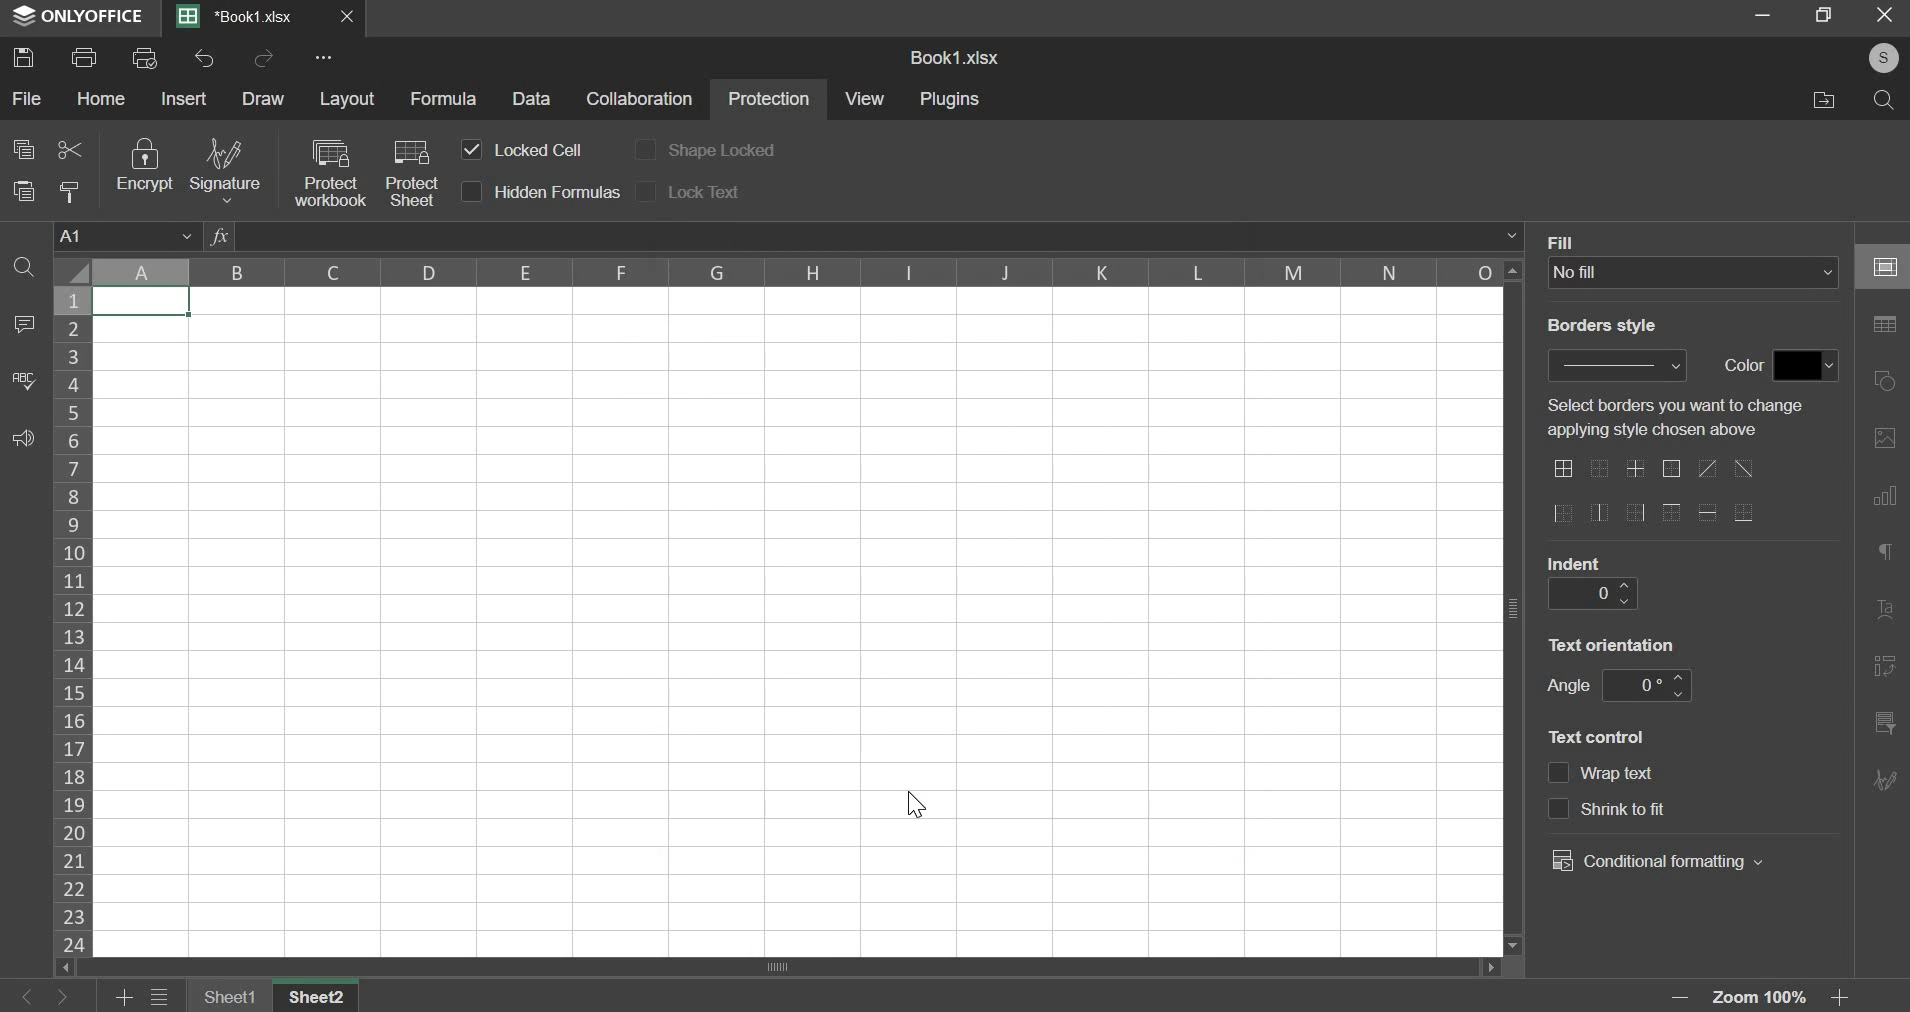 This screenshot has height=1012, width=1910. Describe the element at coordinates (30, 998) in the screenshot. I see `left` at that location.